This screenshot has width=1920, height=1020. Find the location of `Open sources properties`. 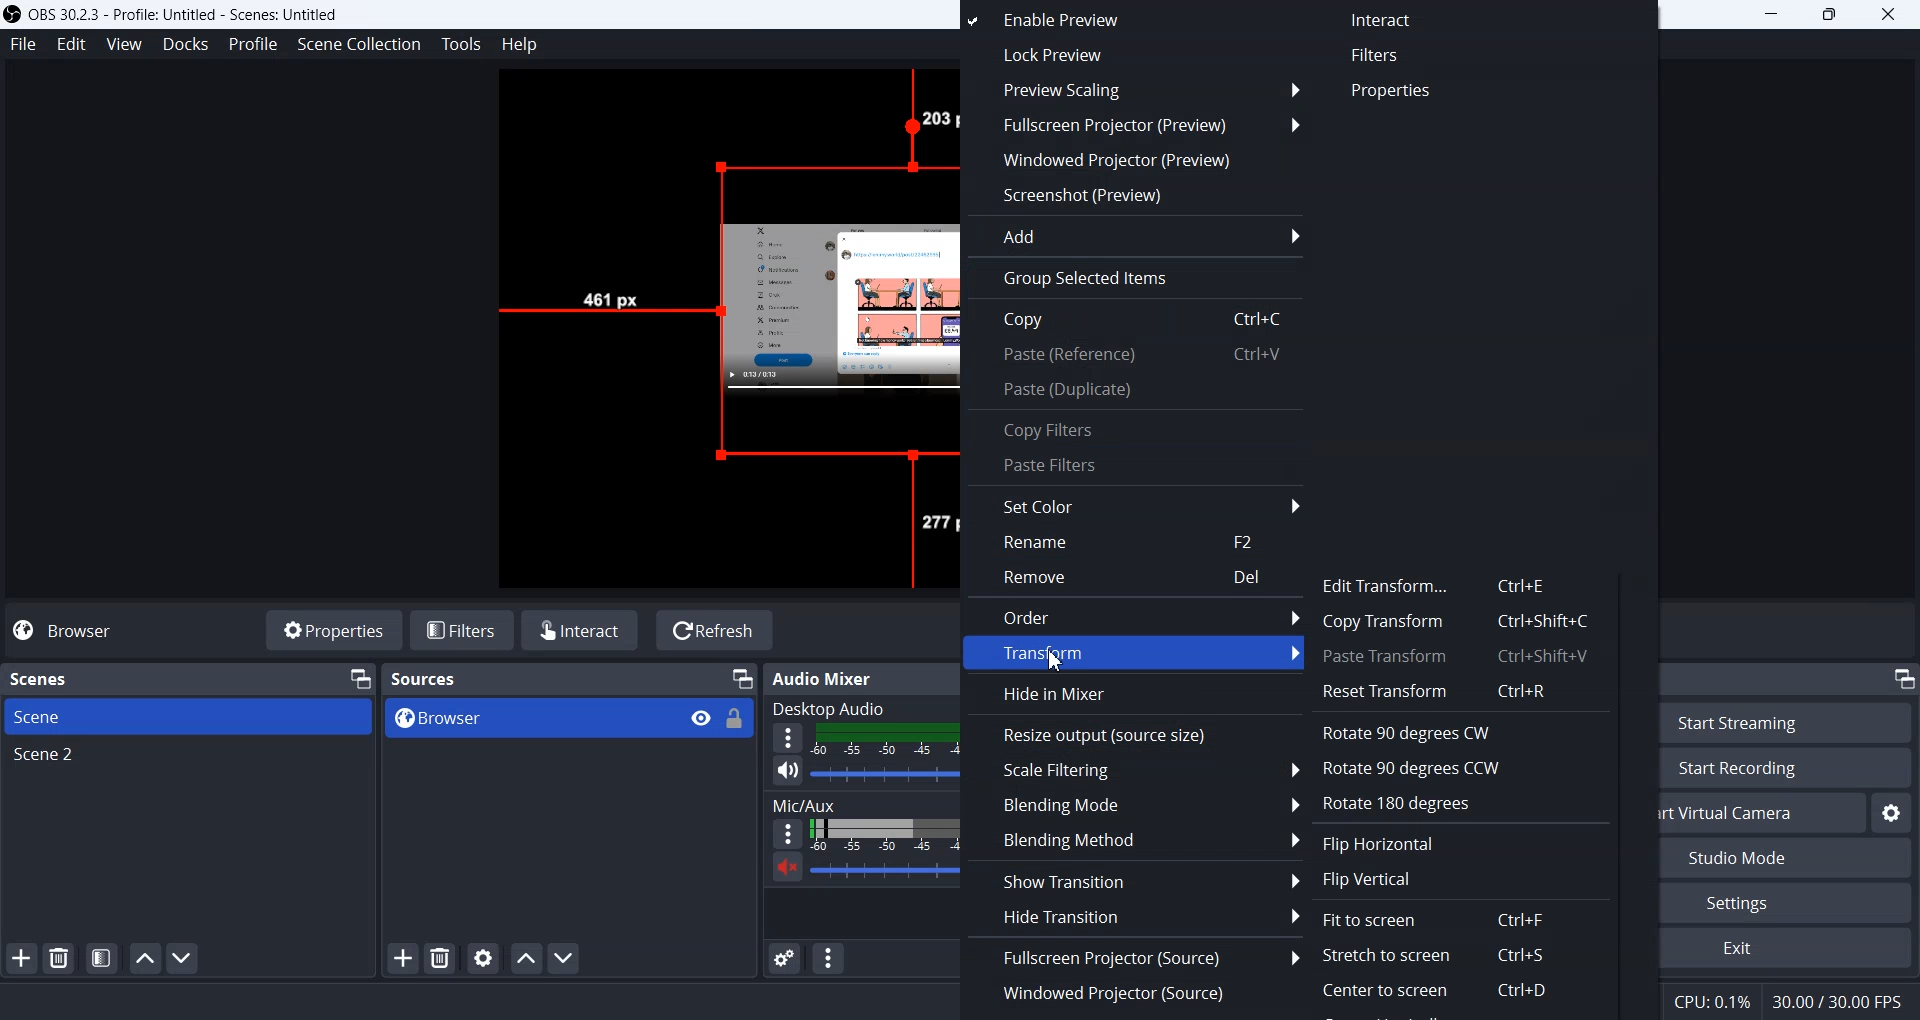

Open sources properties is located at coordinates (482, 959).